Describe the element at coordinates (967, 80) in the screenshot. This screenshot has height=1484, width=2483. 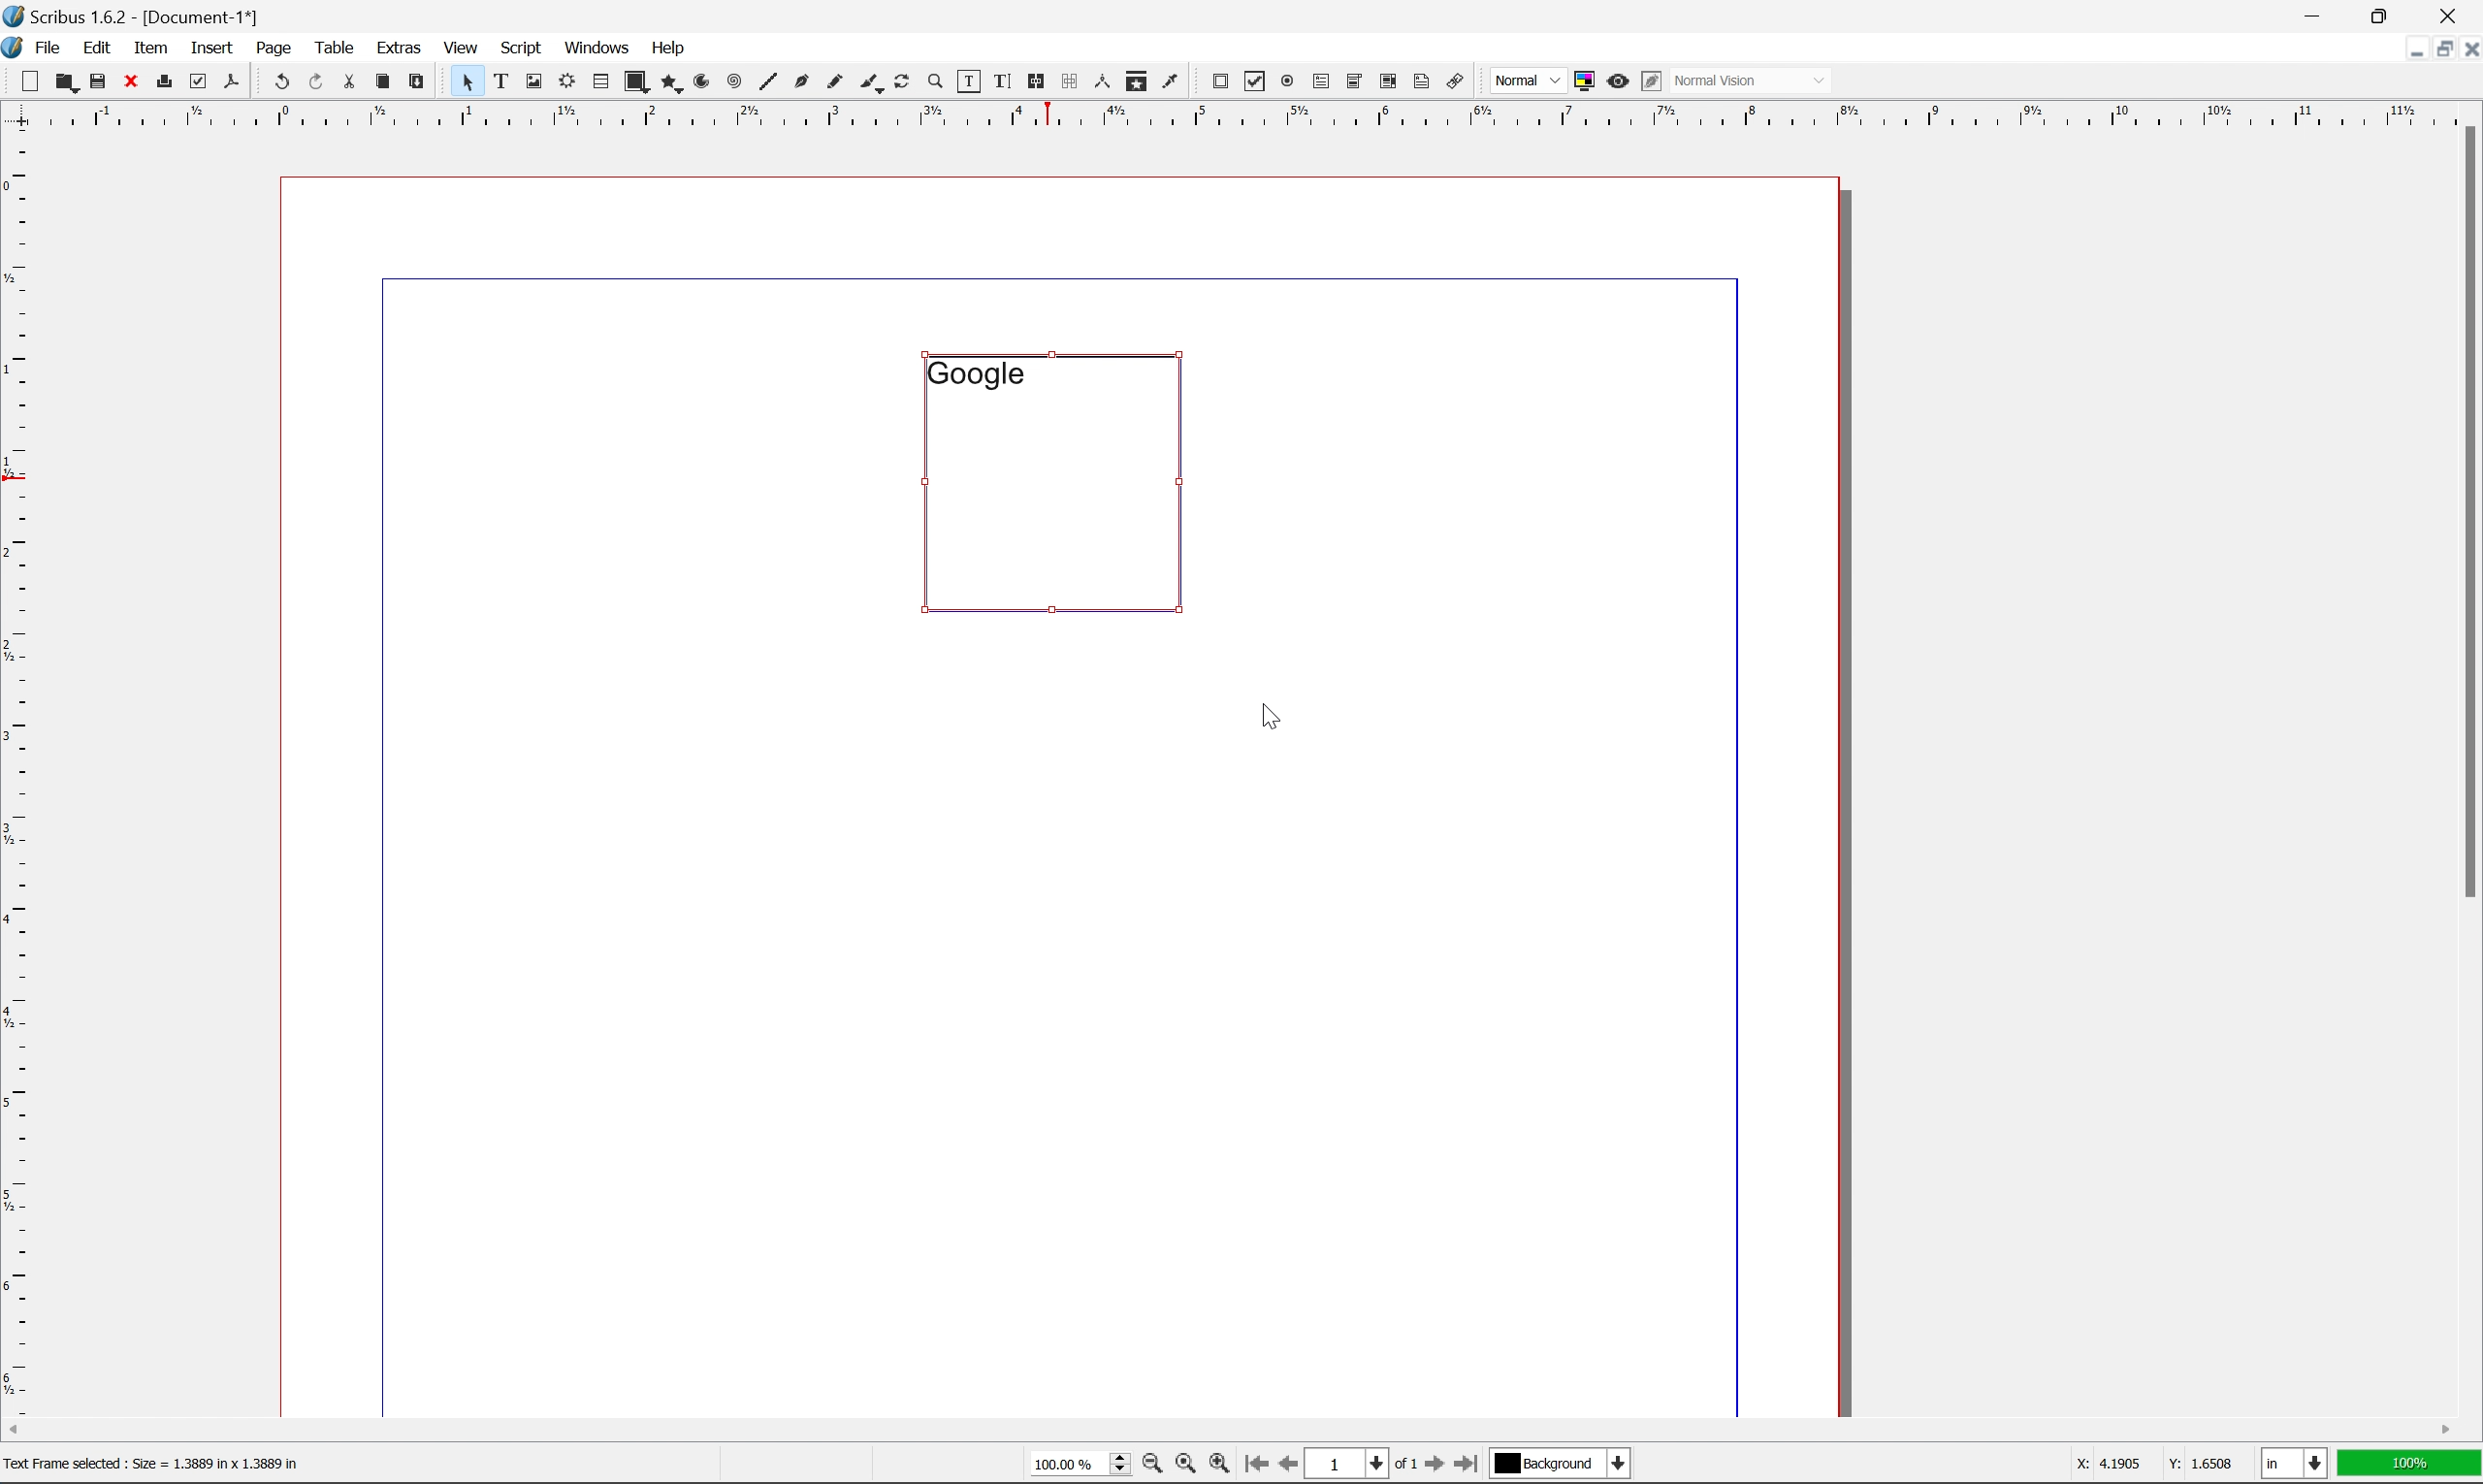
I see `edit contents of frame` at that location.